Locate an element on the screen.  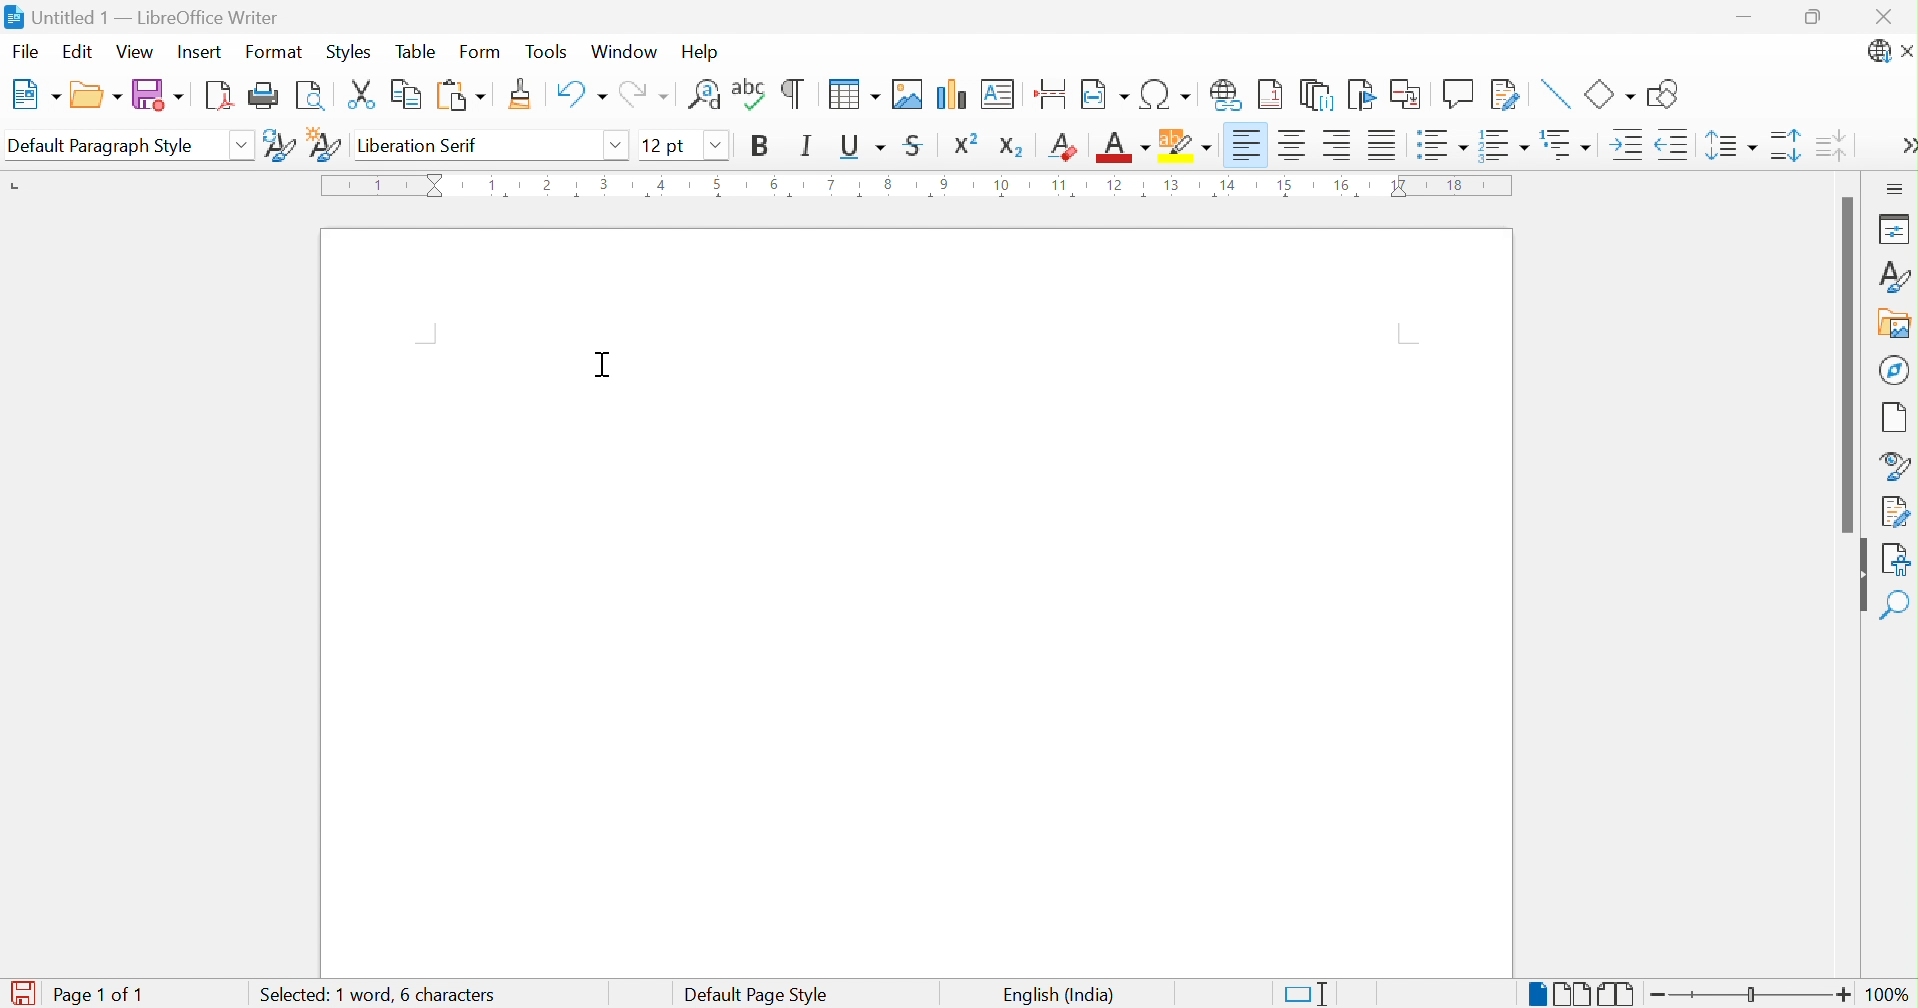
Insert Footnote is located at coordinates (1271, 95).